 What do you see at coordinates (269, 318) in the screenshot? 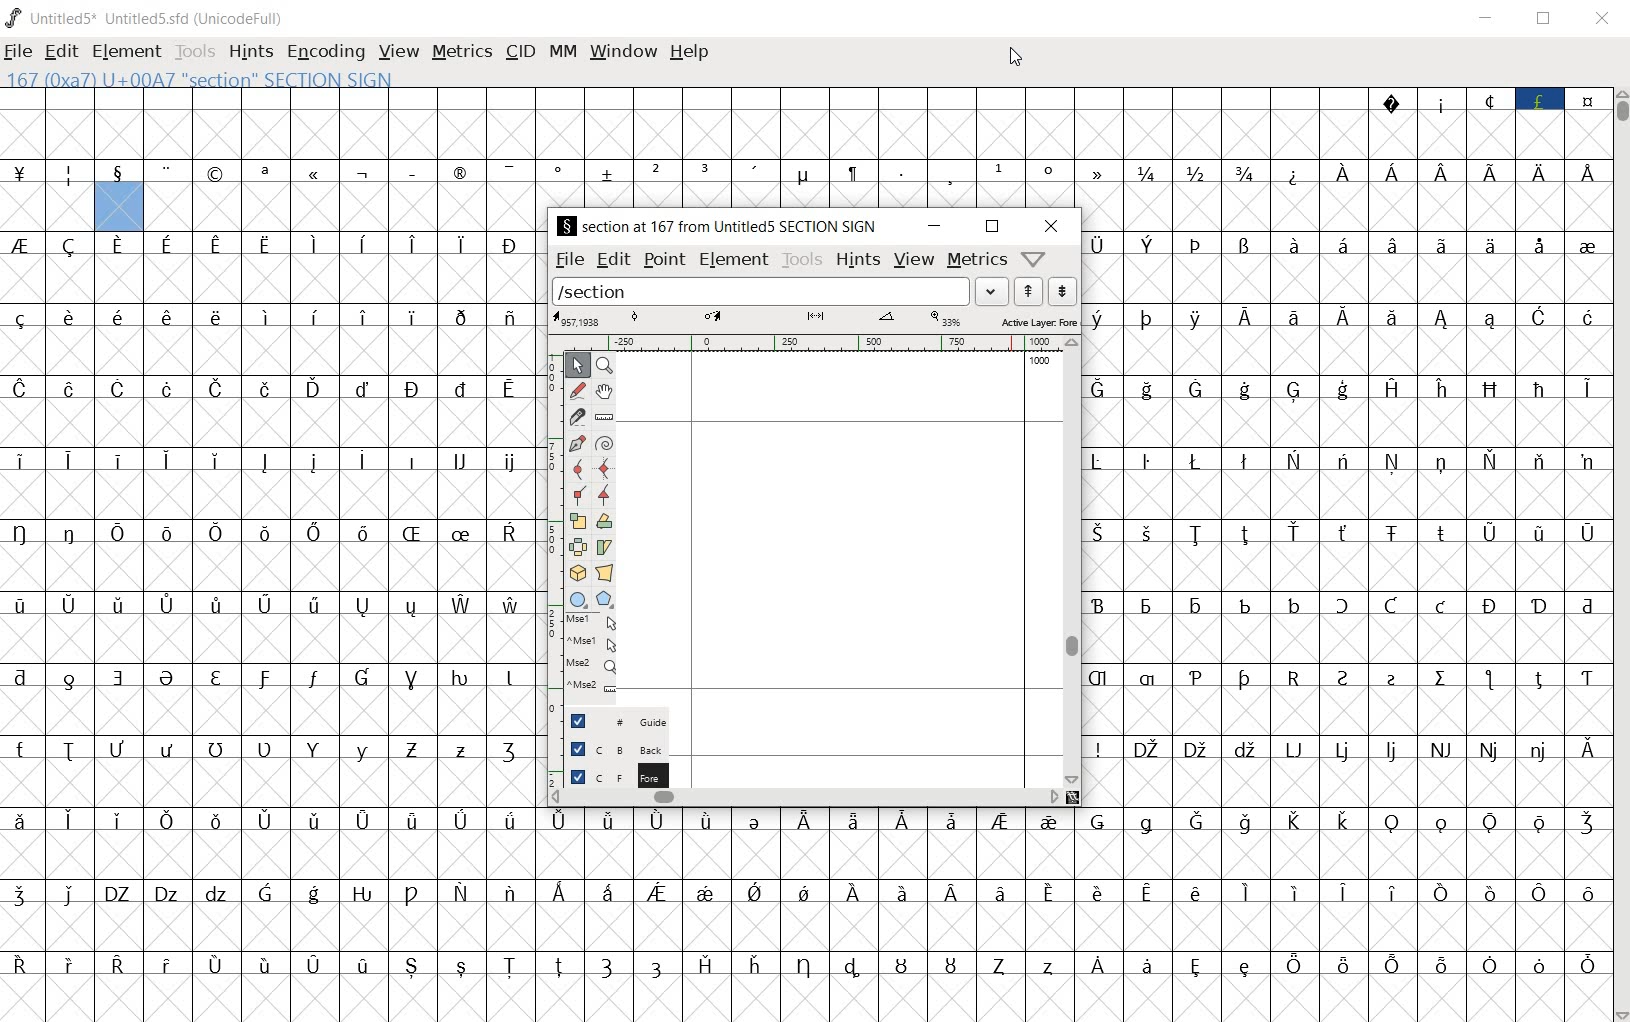
I see `special letters` at bounding box center [269, 318].